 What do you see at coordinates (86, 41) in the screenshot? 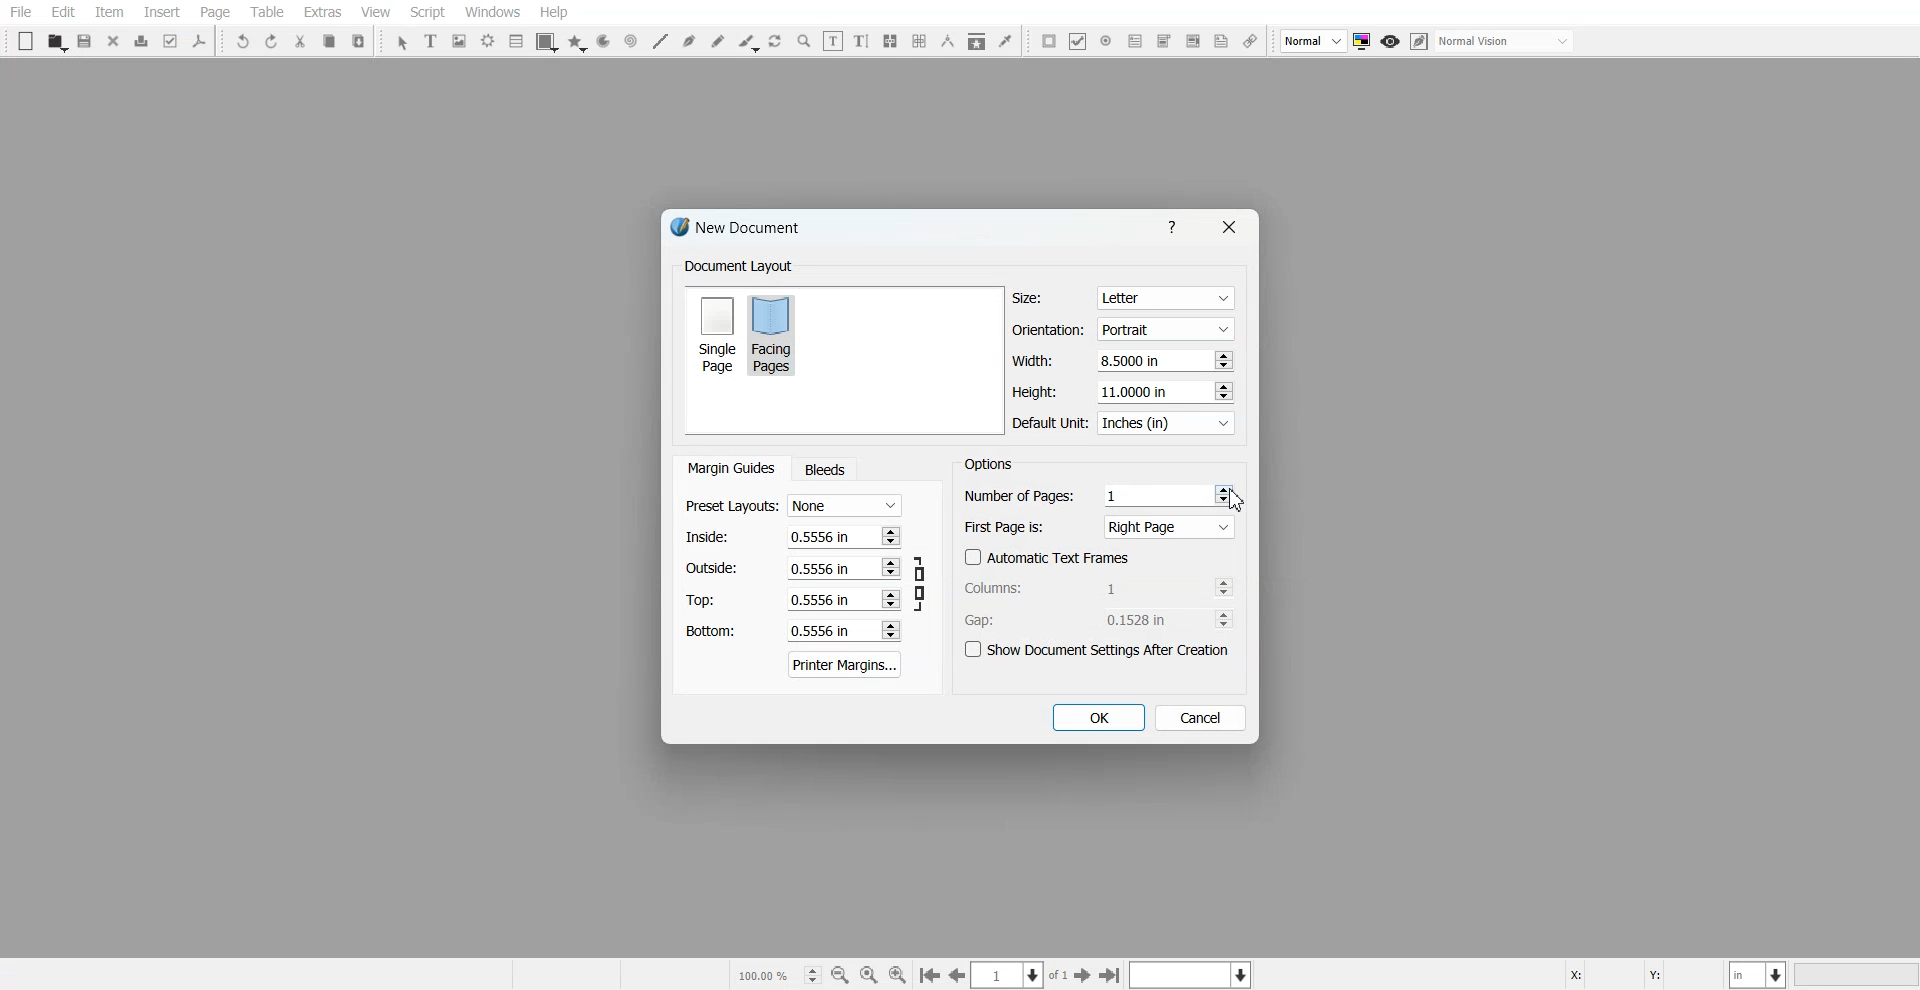
I see `Save` at bounding box center [86, 41].